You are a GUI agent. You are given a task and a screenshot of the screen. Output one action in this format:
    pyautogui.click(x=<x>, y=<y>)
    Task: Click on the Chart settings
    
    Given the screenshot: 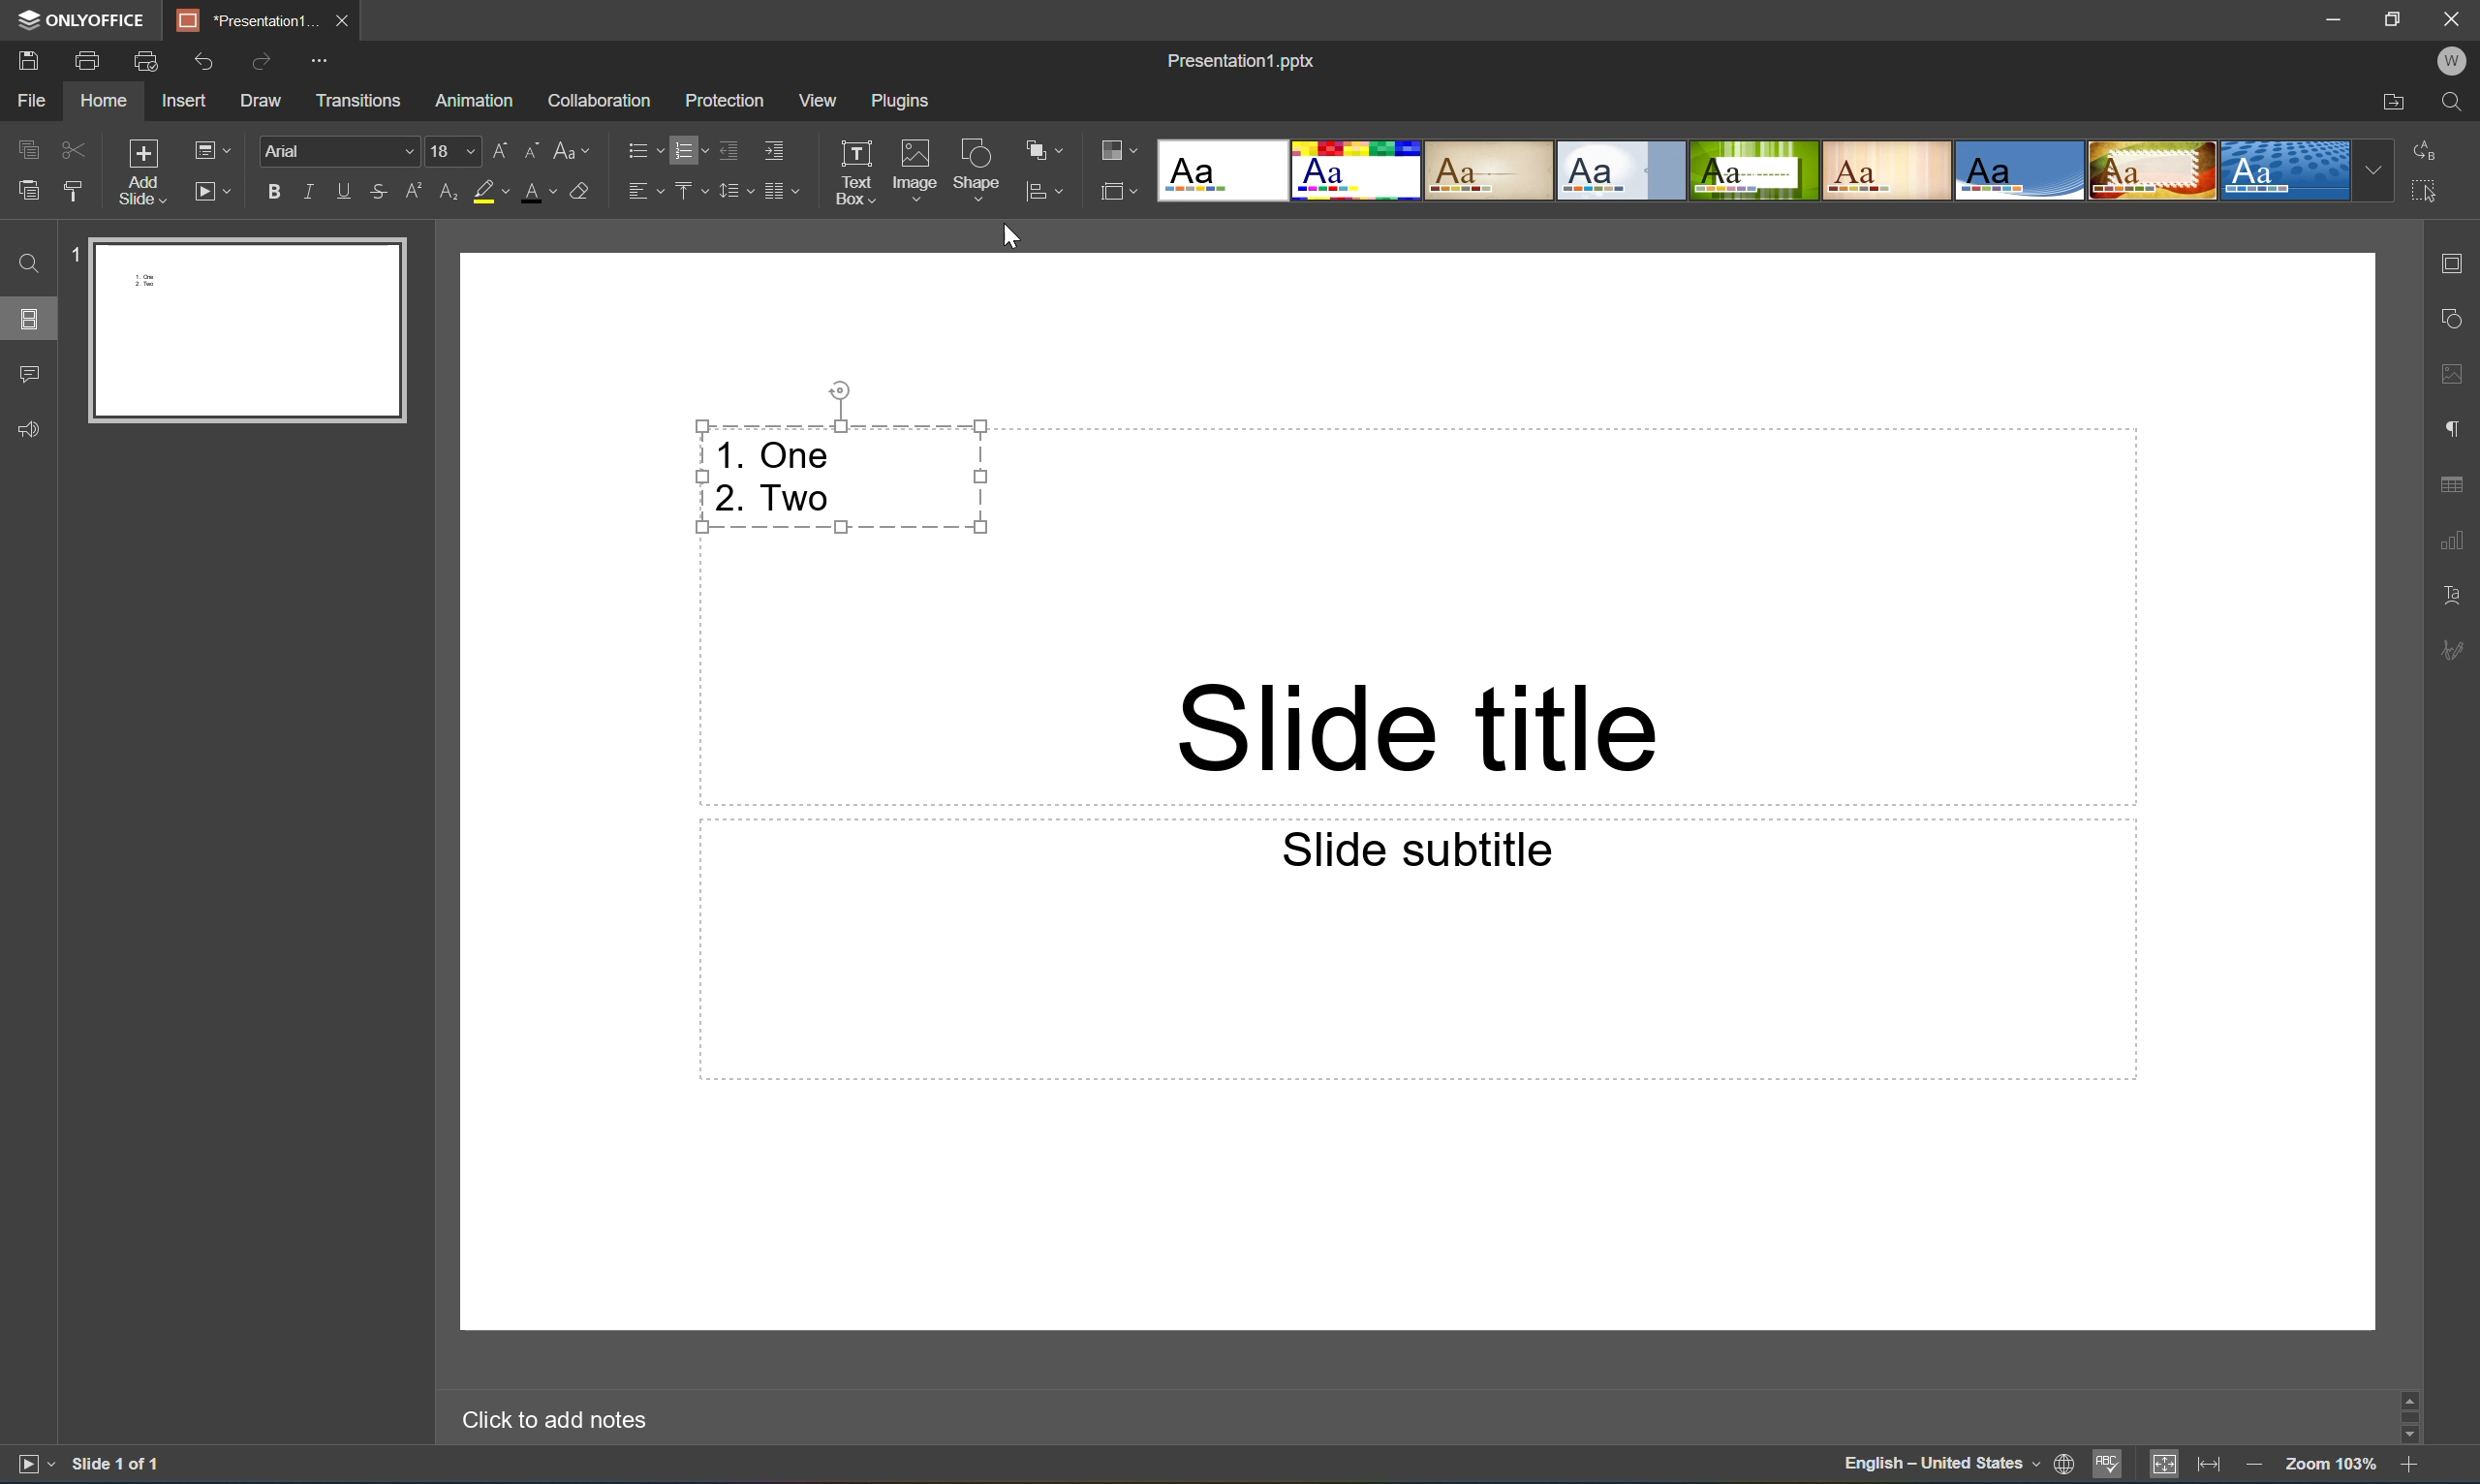 What is the action you would take?
    pyautogui.click(x=2455, y=540)
    